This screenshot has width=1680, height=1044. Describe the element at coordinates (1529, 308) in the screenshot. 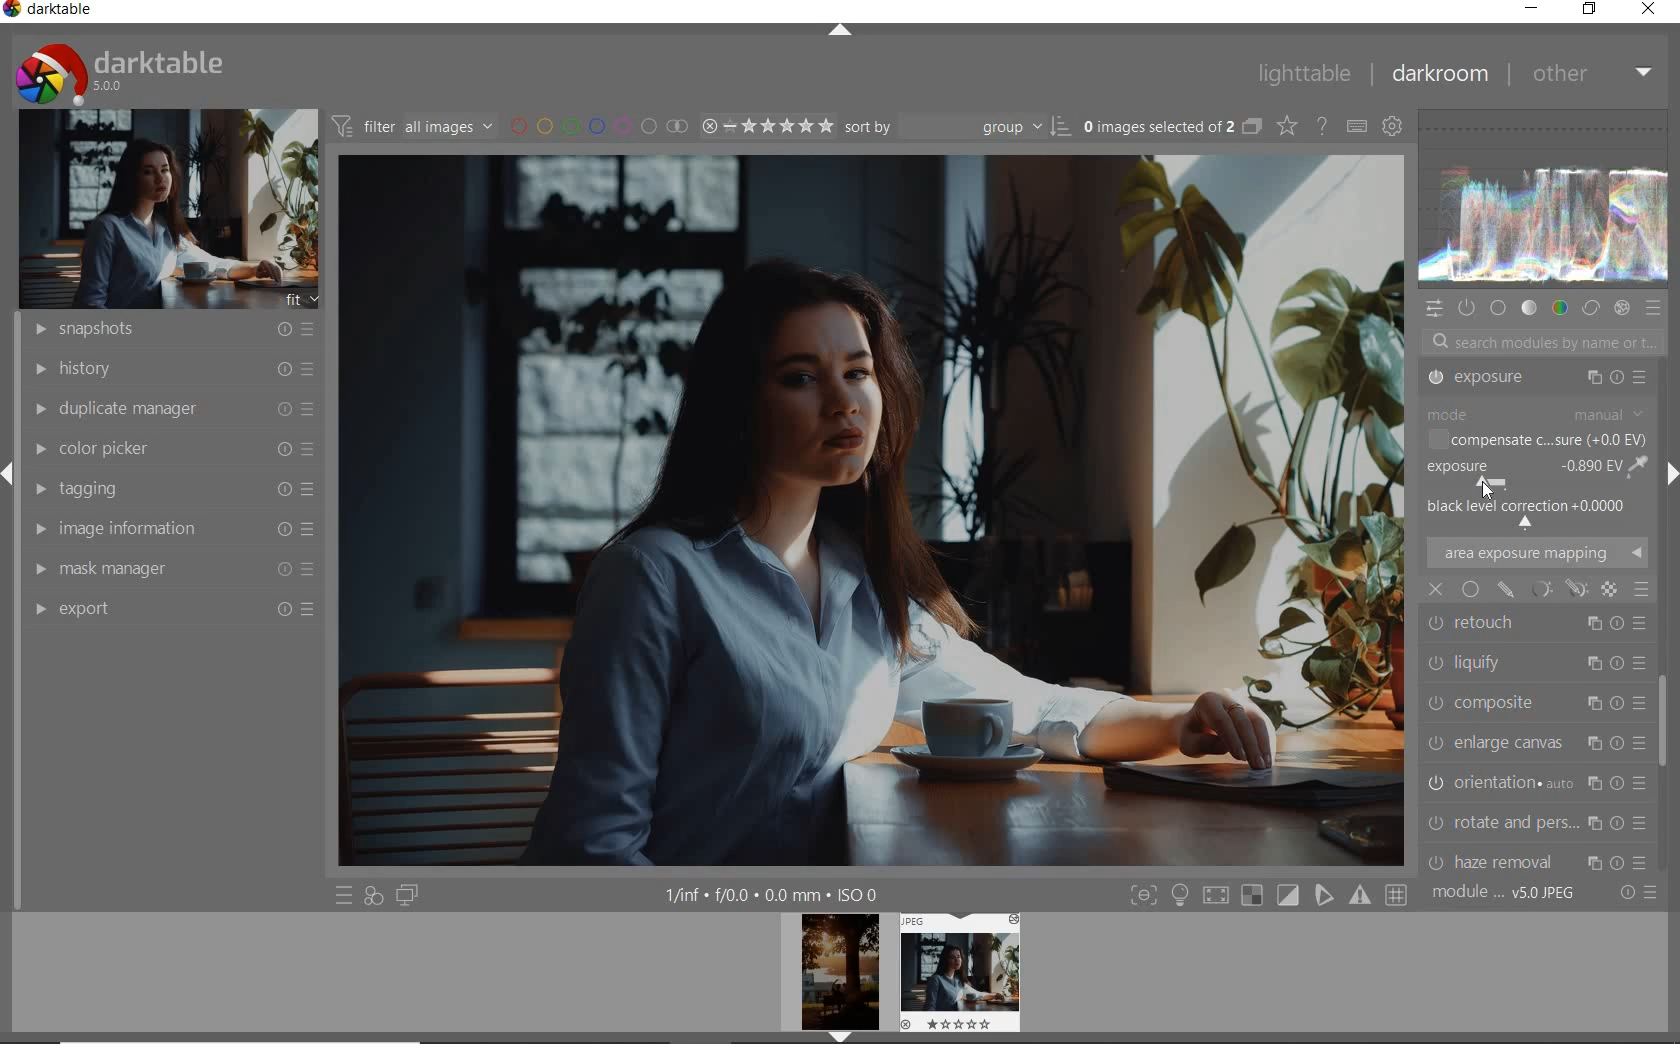

I see `TONE` at that location.